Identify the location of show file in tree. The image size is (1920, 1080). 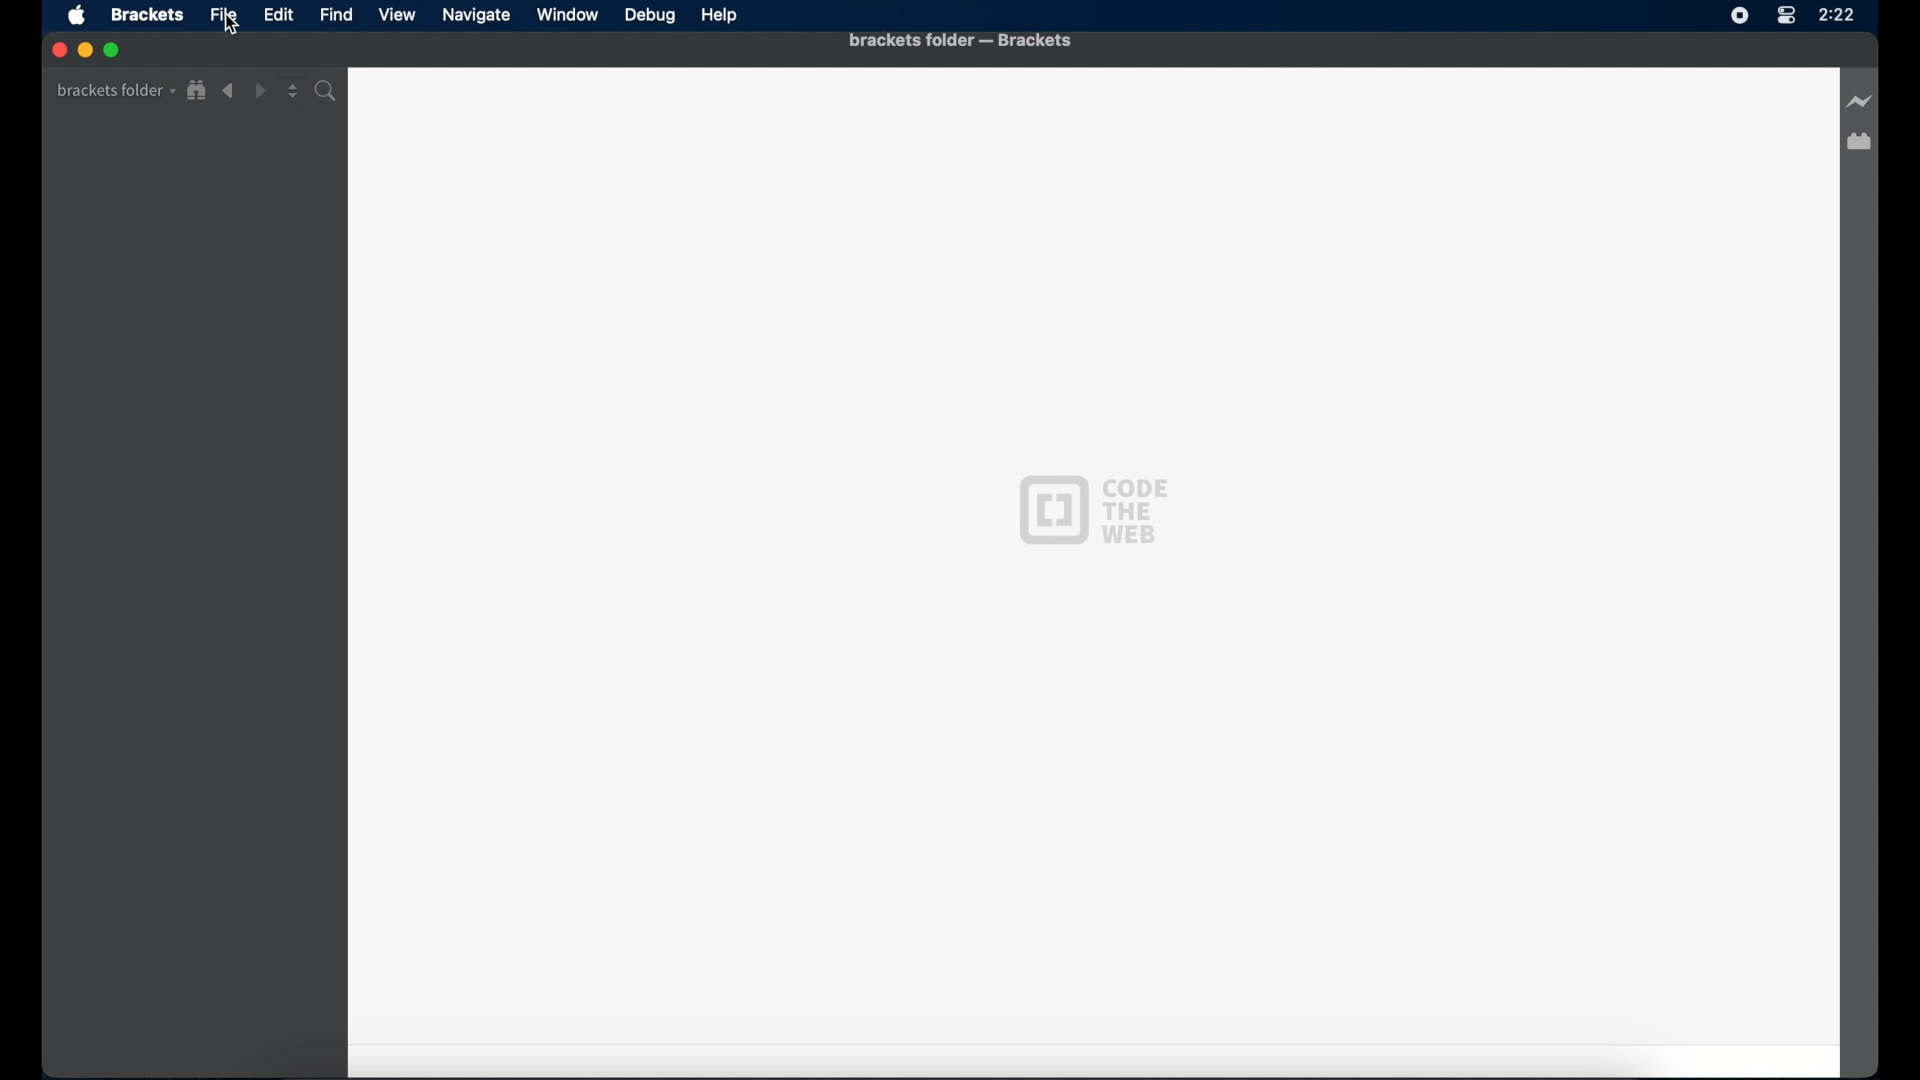
(198, 91).